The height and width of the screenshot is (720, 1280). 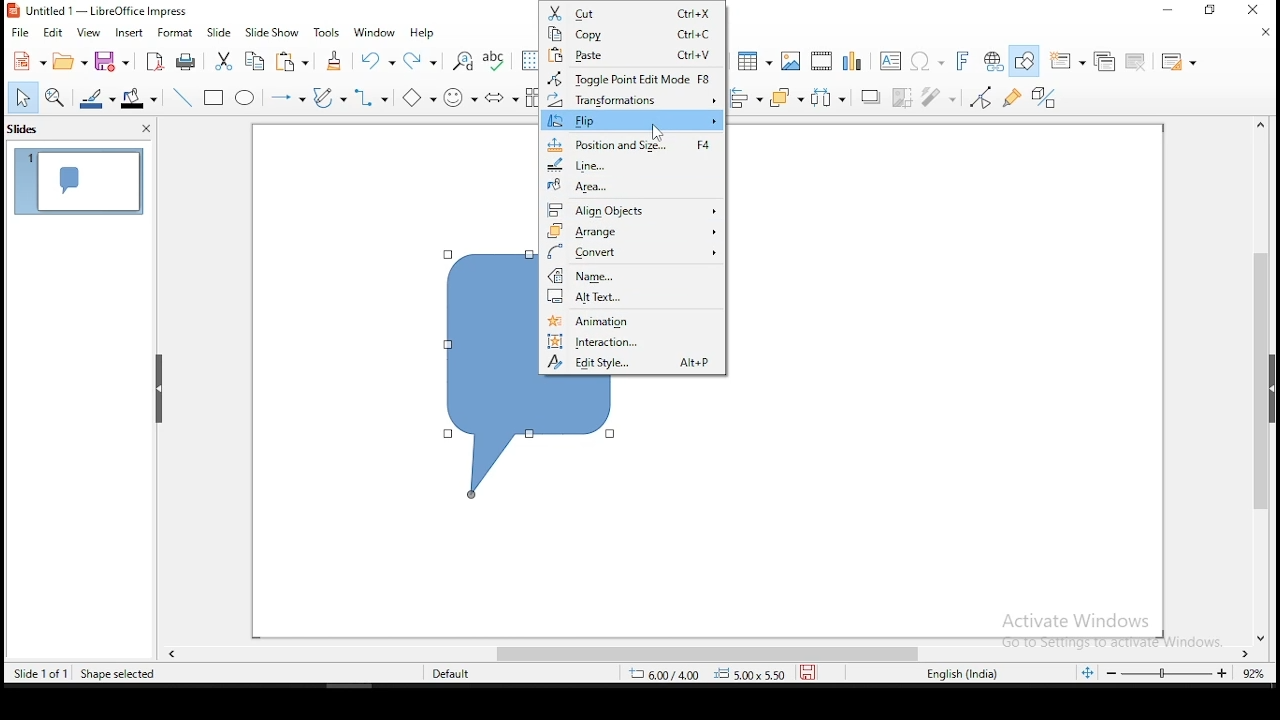 What do you see at coordinates (963, 60) in the screenshot?
I see `insert font work text` at bounding box center [963, 60].